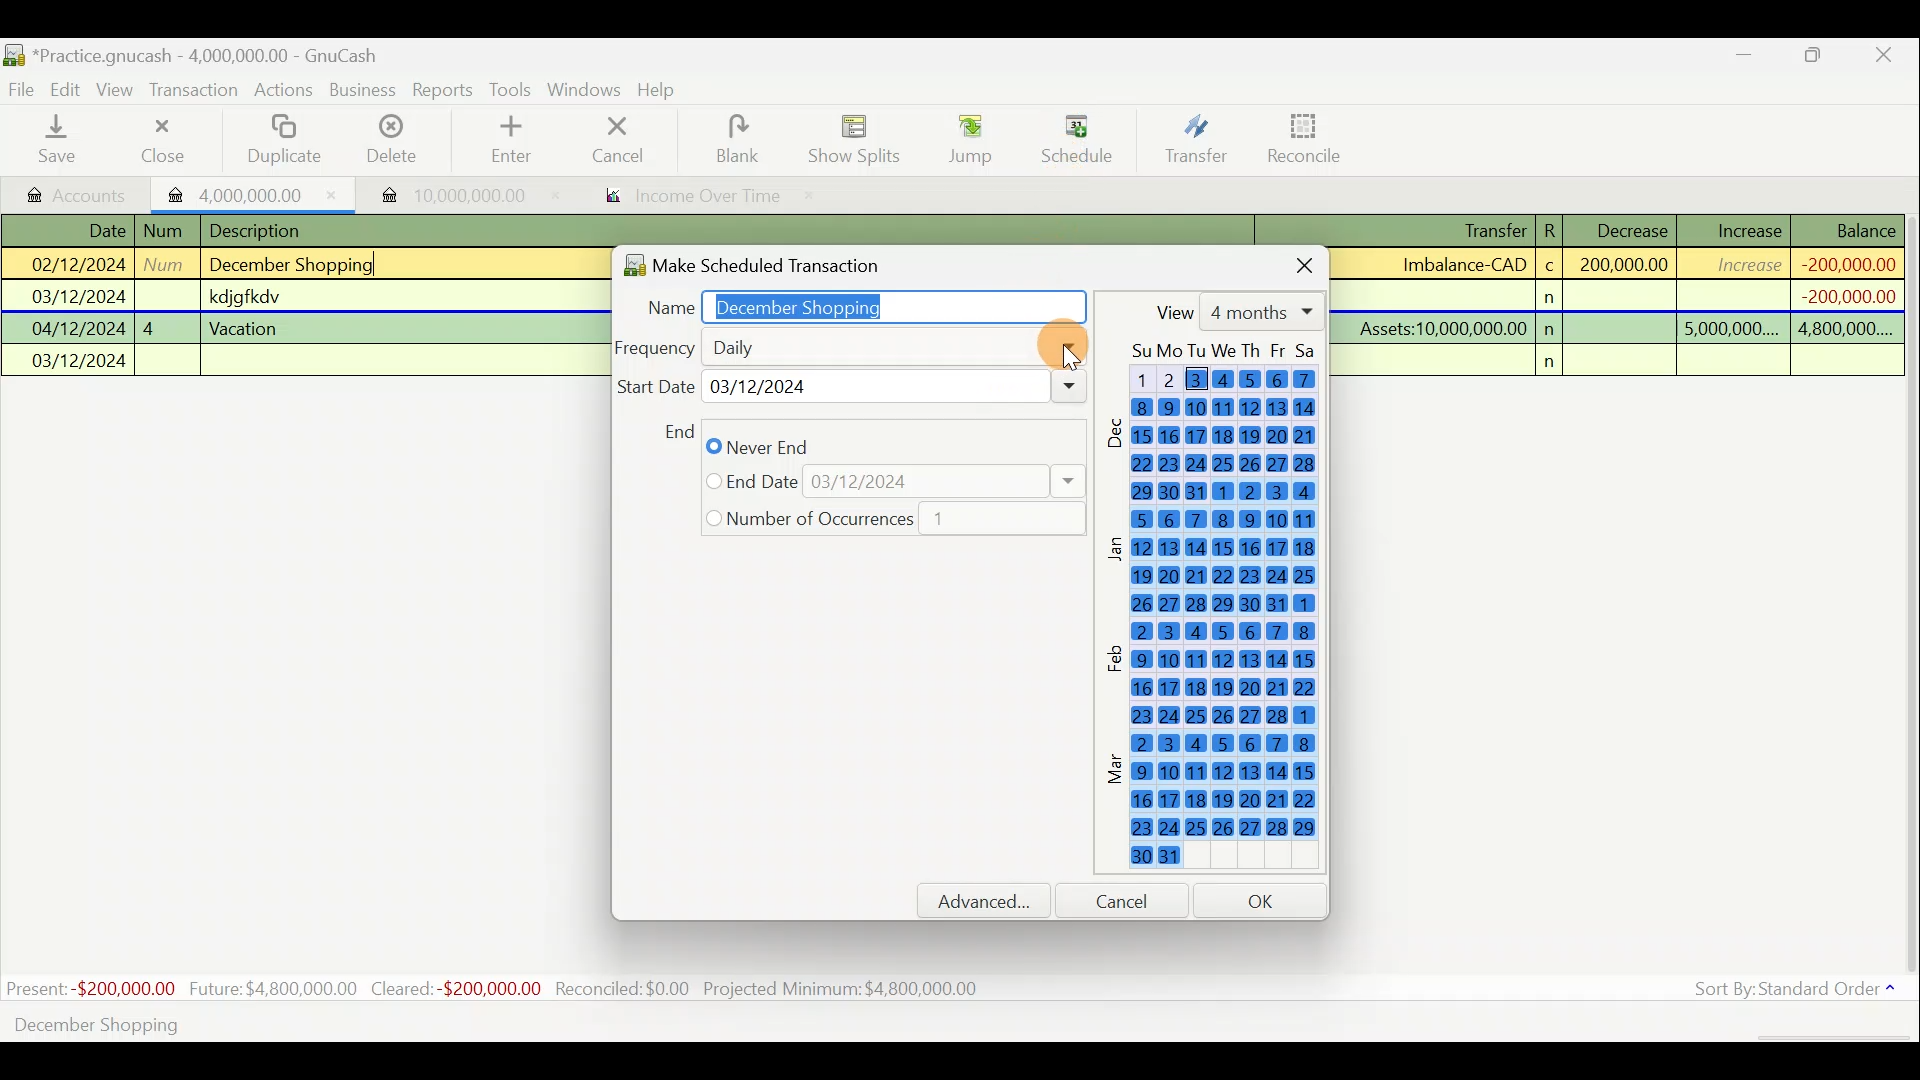  What do you see at coordinates (1312, 137) in the screenshot?
I see `Reconcile` at bounding box center [1312, 137].